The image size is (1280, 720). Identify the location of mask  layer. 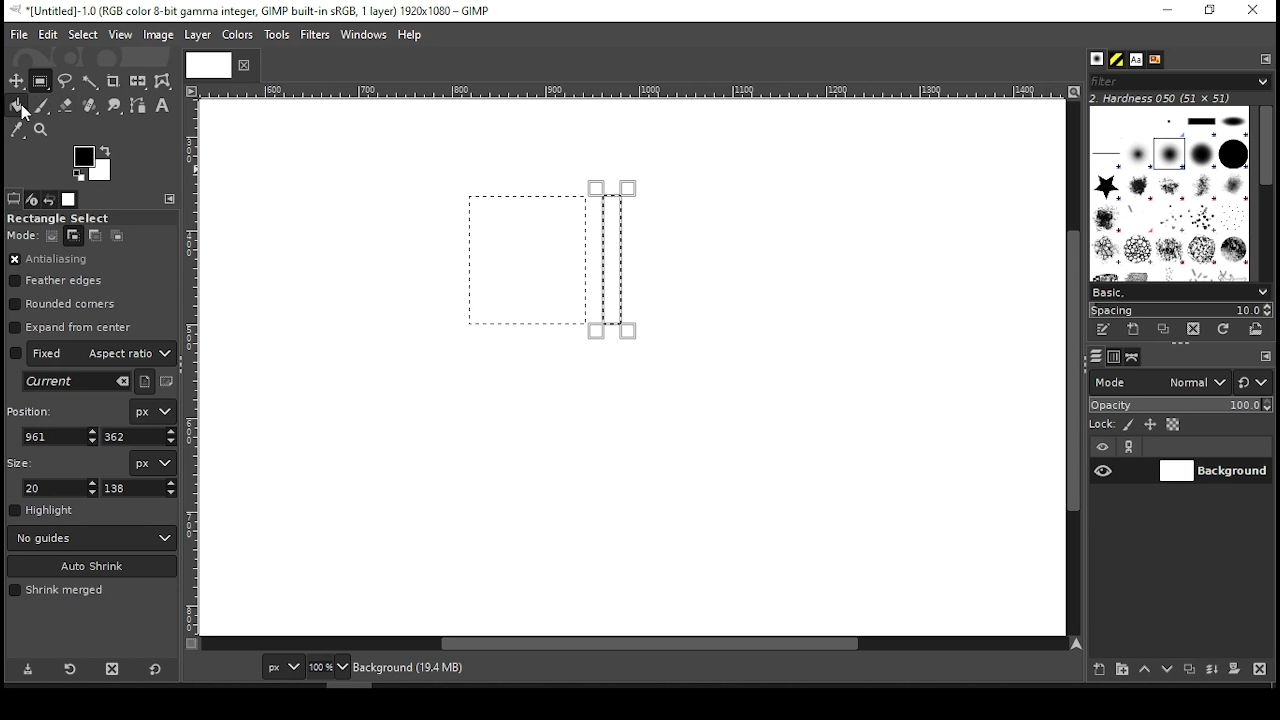
(1234, 670).